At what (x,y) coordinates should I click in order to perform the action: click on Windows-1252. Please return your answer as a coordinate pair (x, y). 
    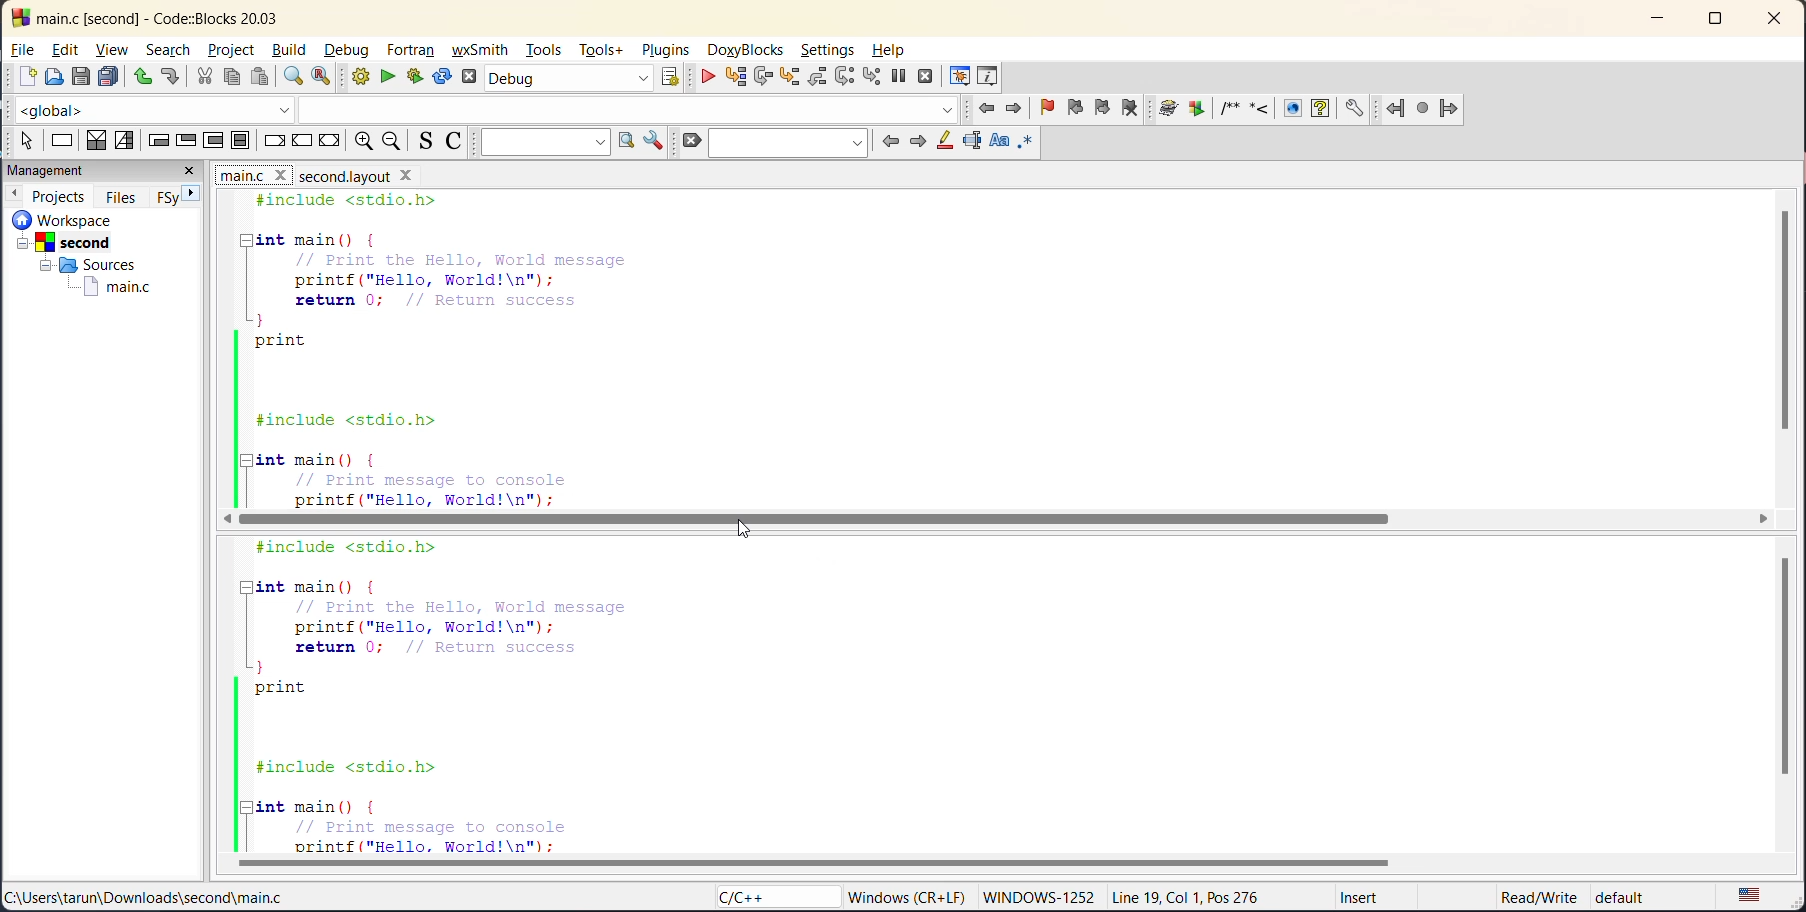
    Looking at the image, I should click on (1040, 895).